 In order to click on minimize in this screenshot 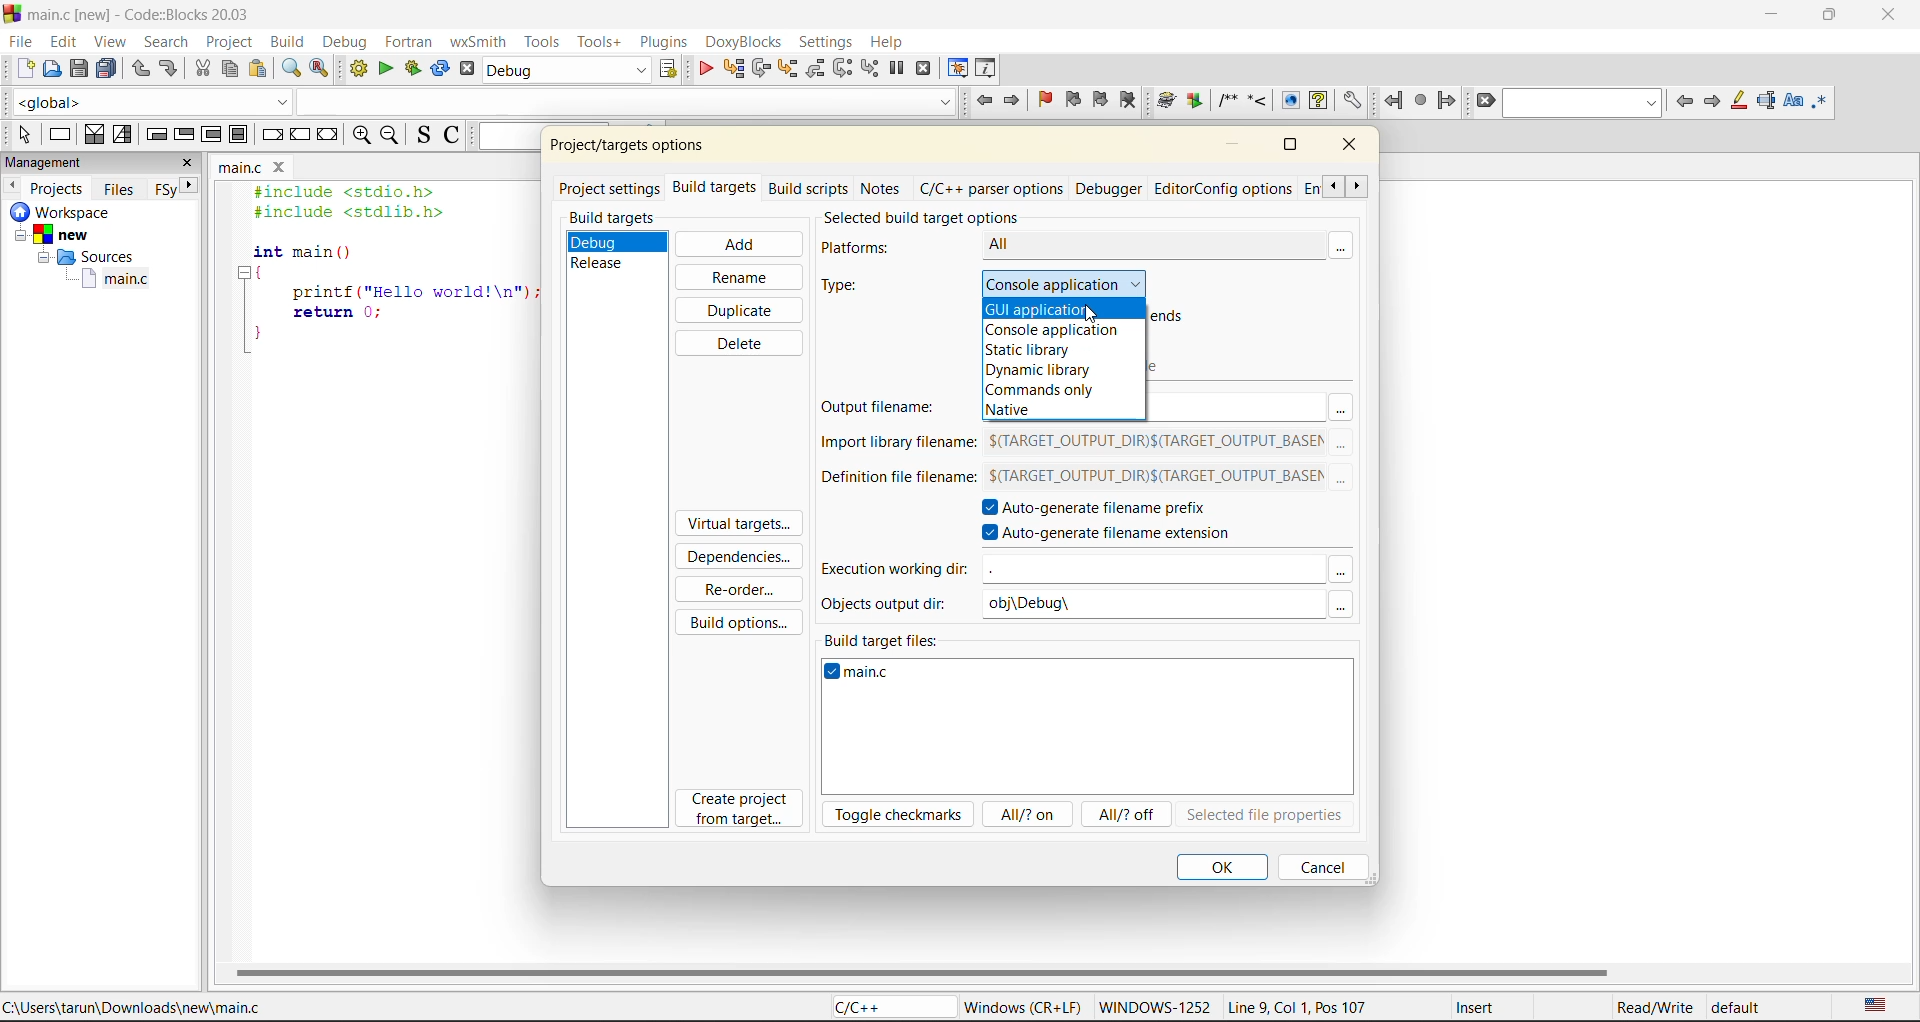, I will do `click(1769, 17)`.